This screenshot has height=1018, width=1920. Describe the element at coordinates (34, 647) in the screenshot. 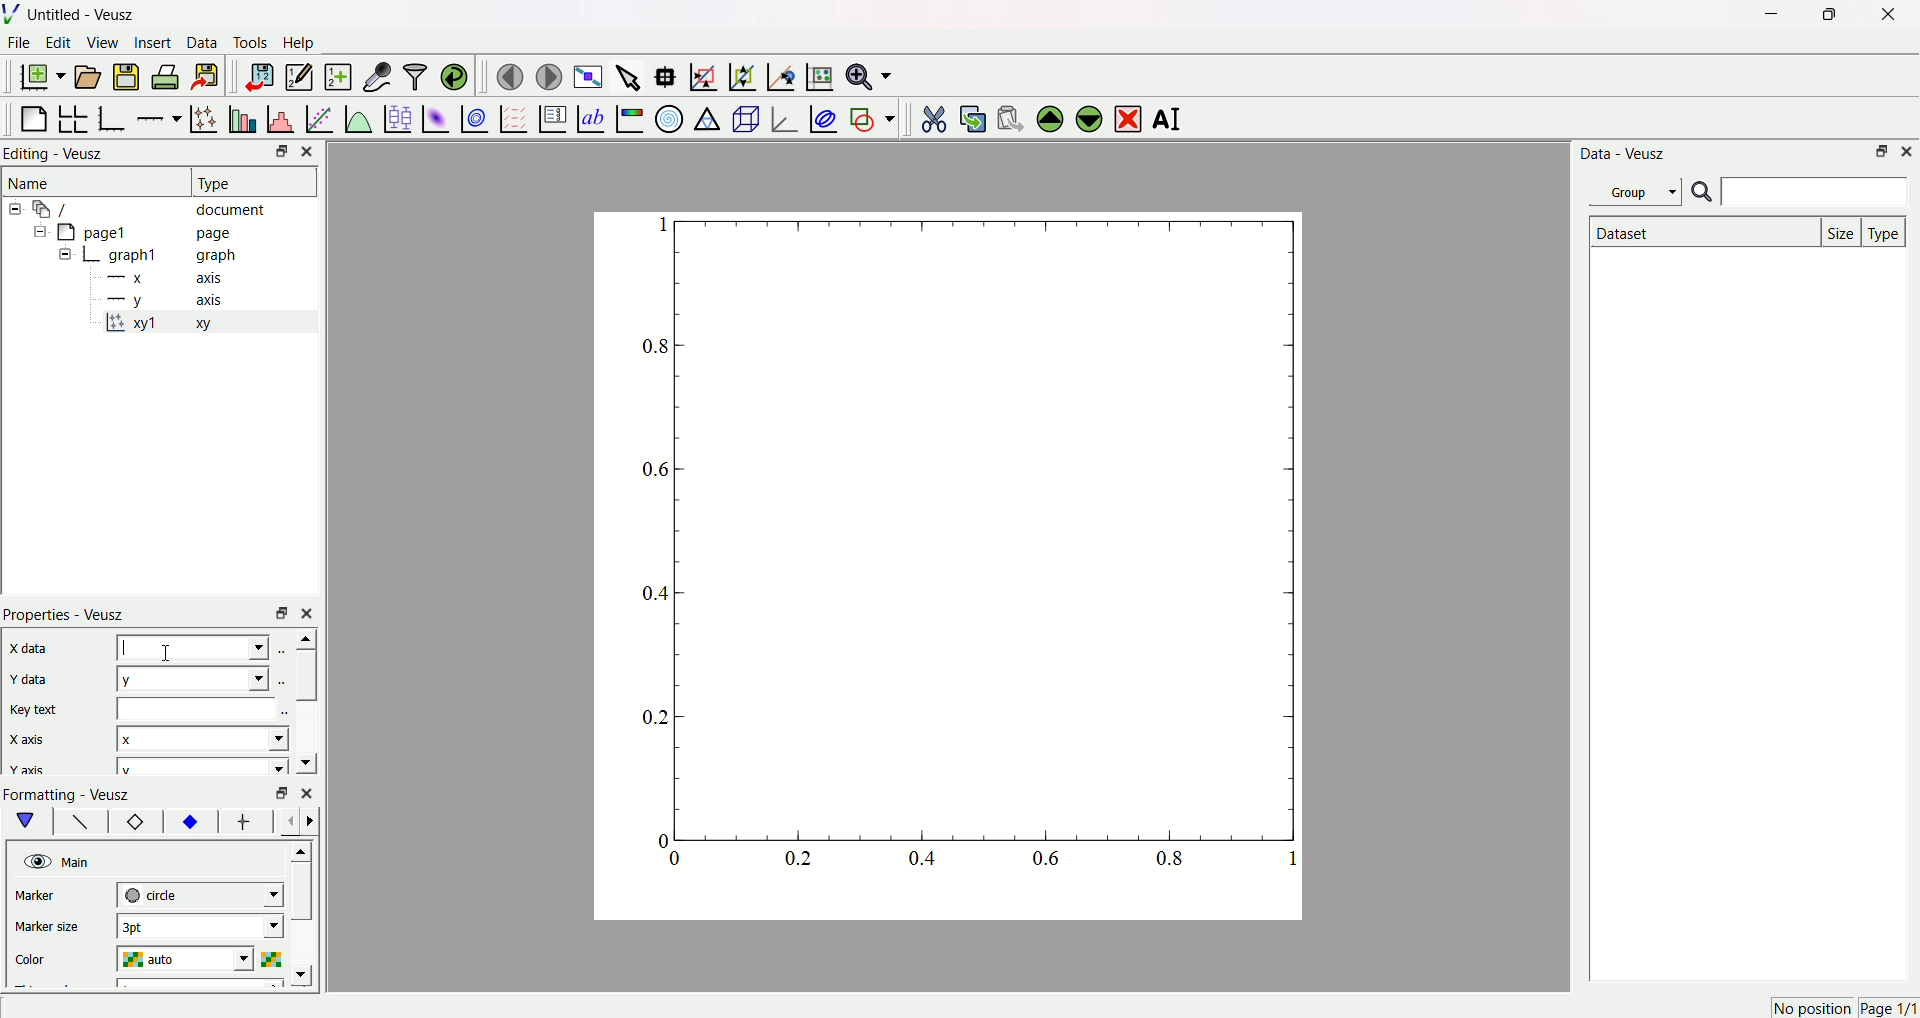

I see `x data` at that location.